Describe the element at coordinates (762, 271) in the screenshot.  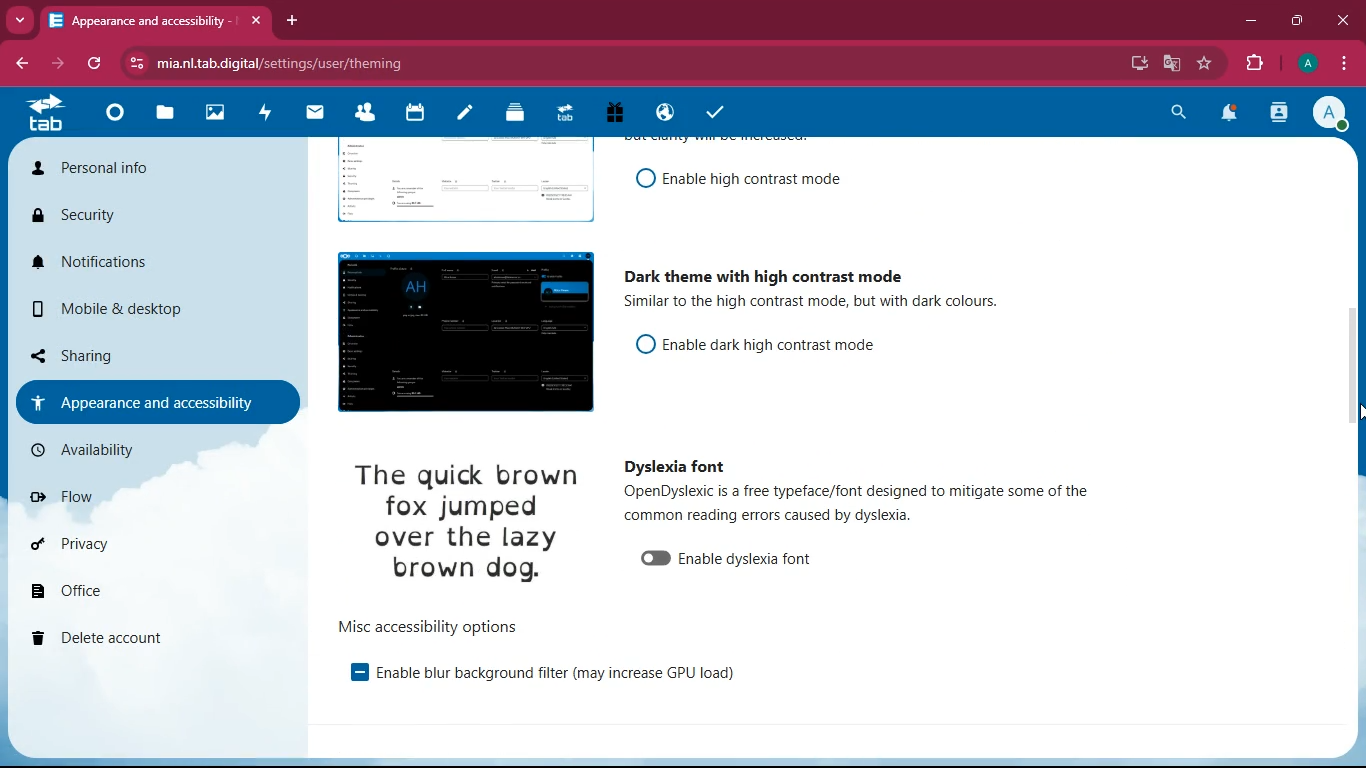
I see `dark theme` at that location.